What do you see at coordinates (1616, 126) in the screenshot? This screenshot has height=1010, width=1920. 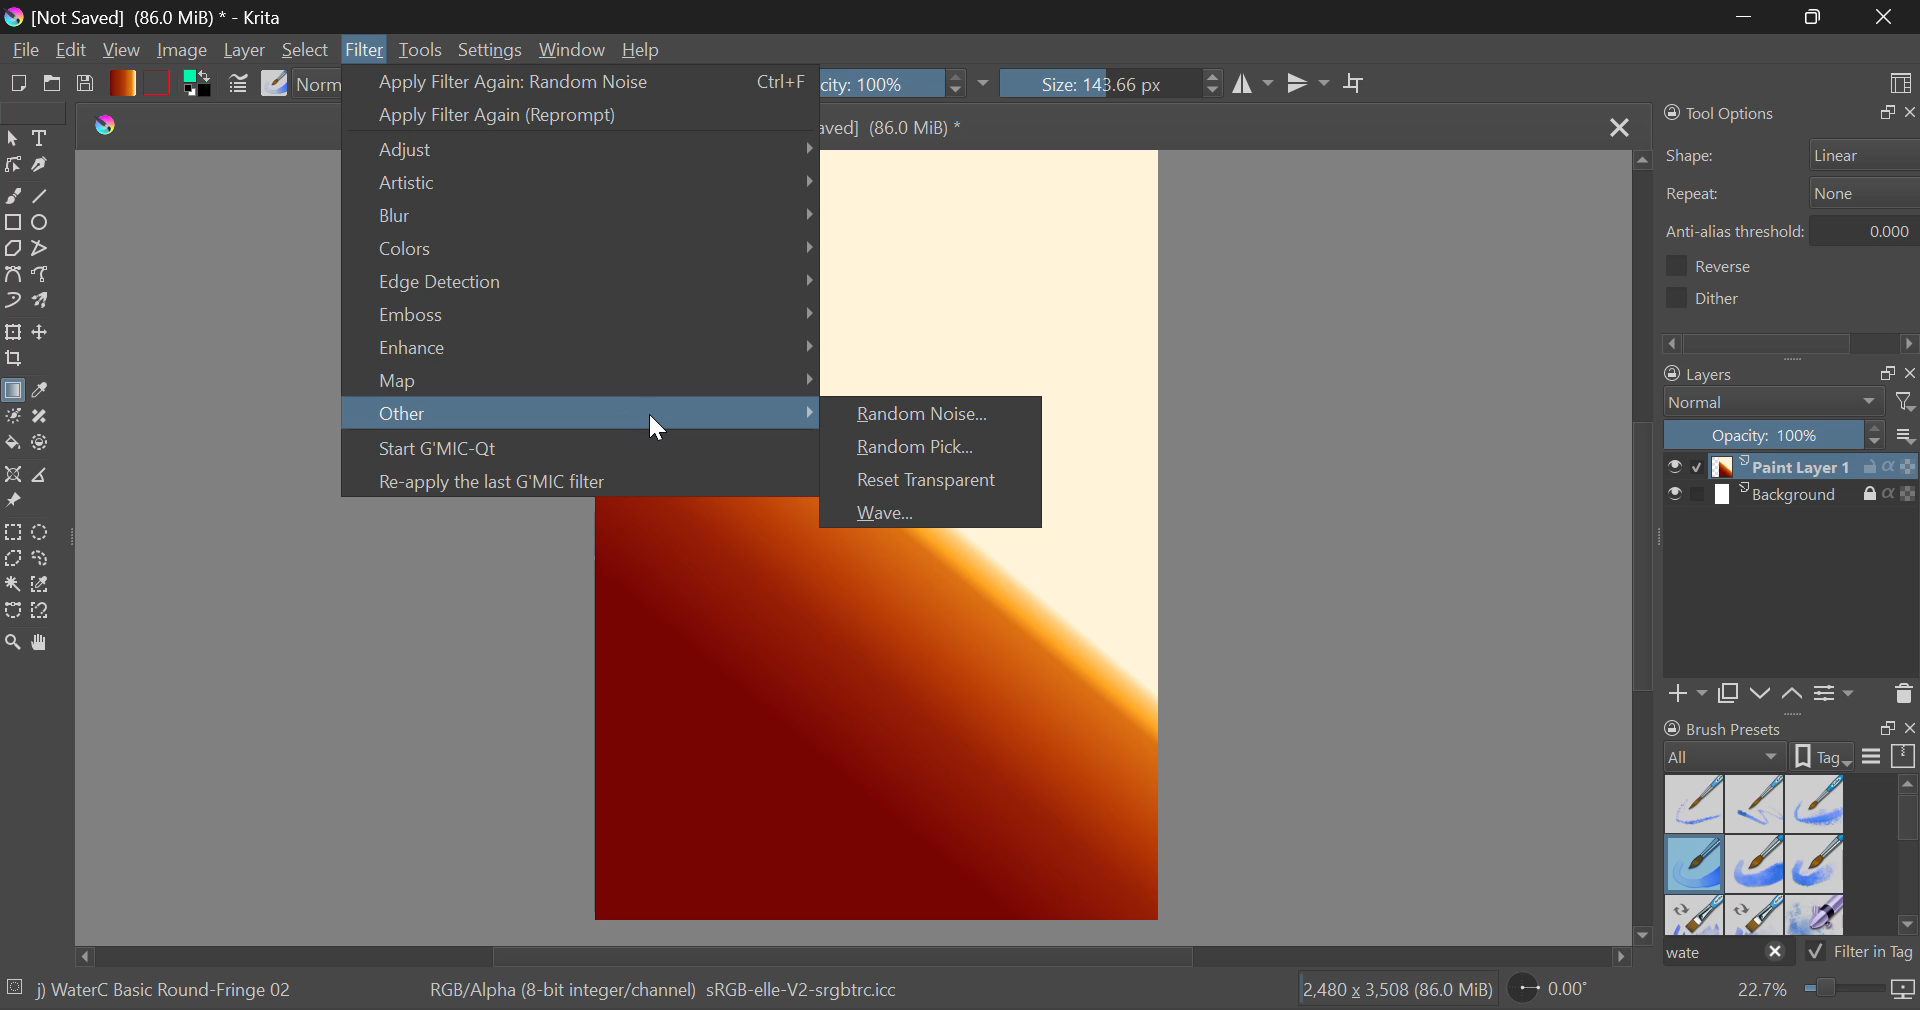 I see `Close Tab` at bounding box center [1616, 126].